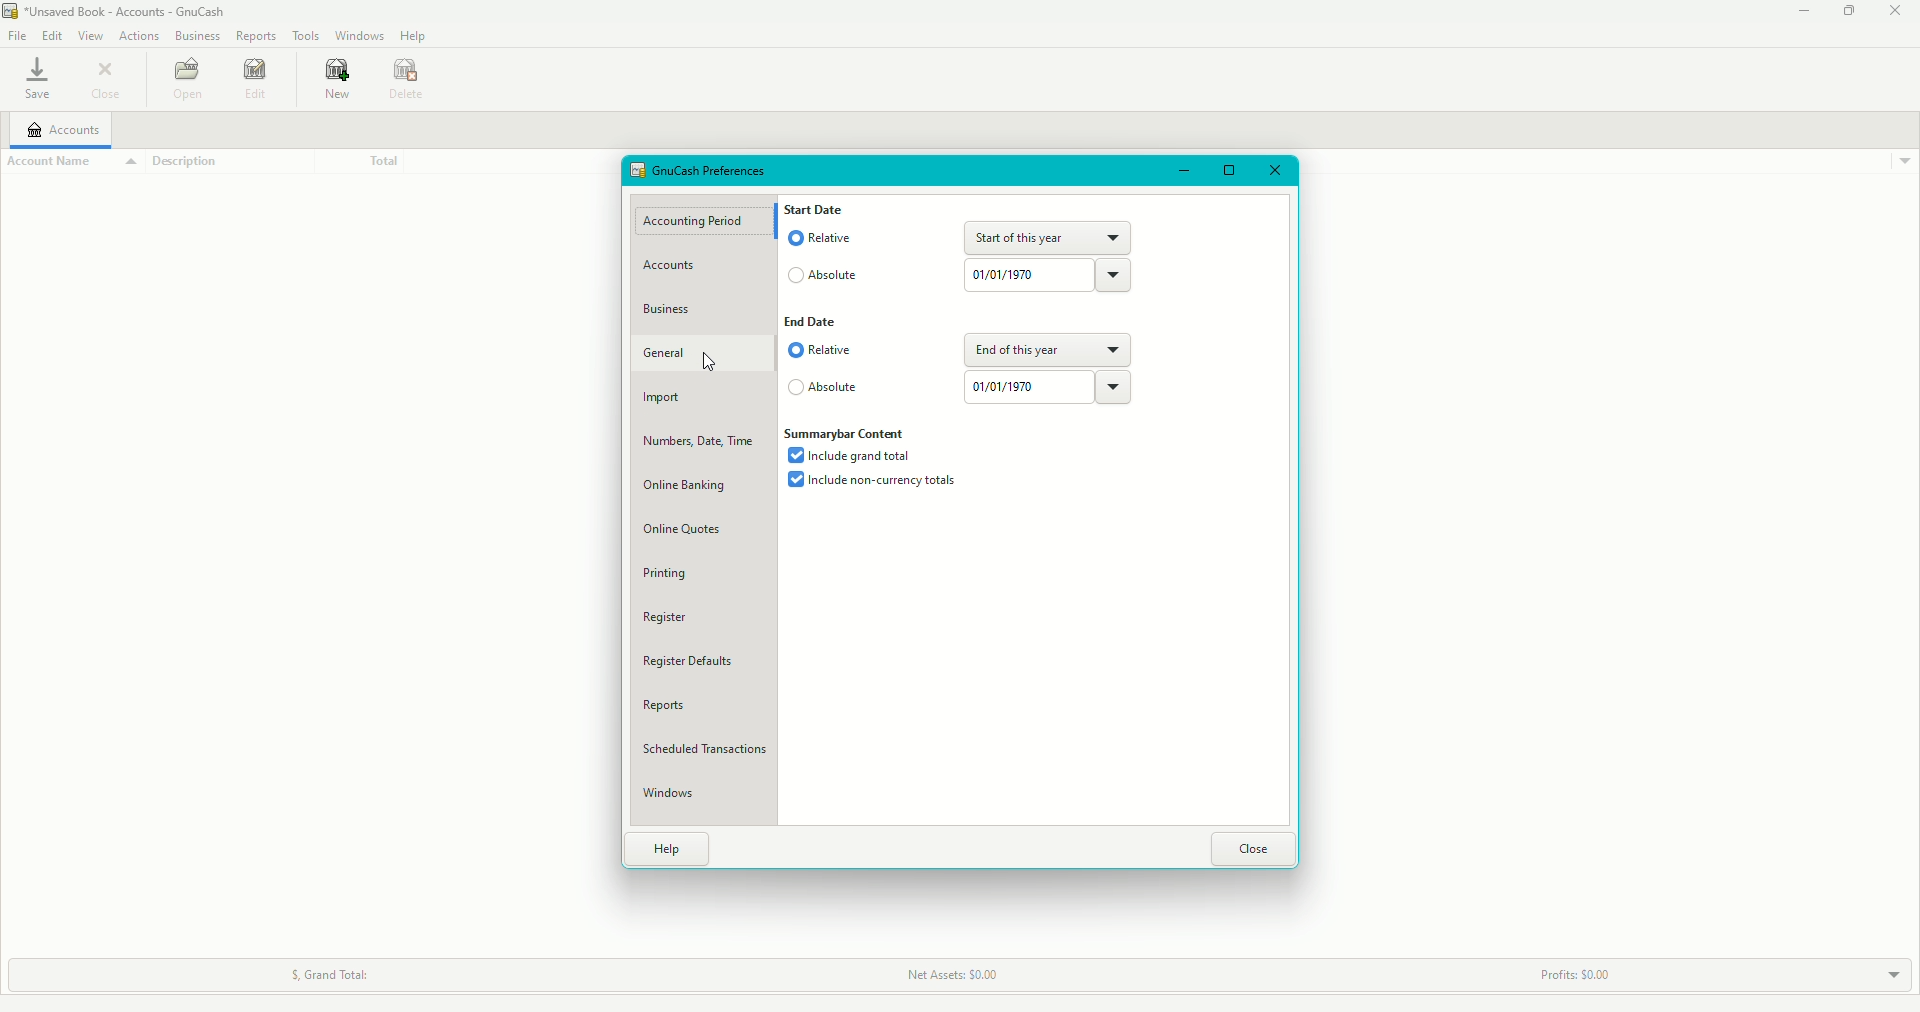 The image size is (1920, 1012). Describe the element at coordinates (1275, 170) in the screenshot. I see `Close` at that location.